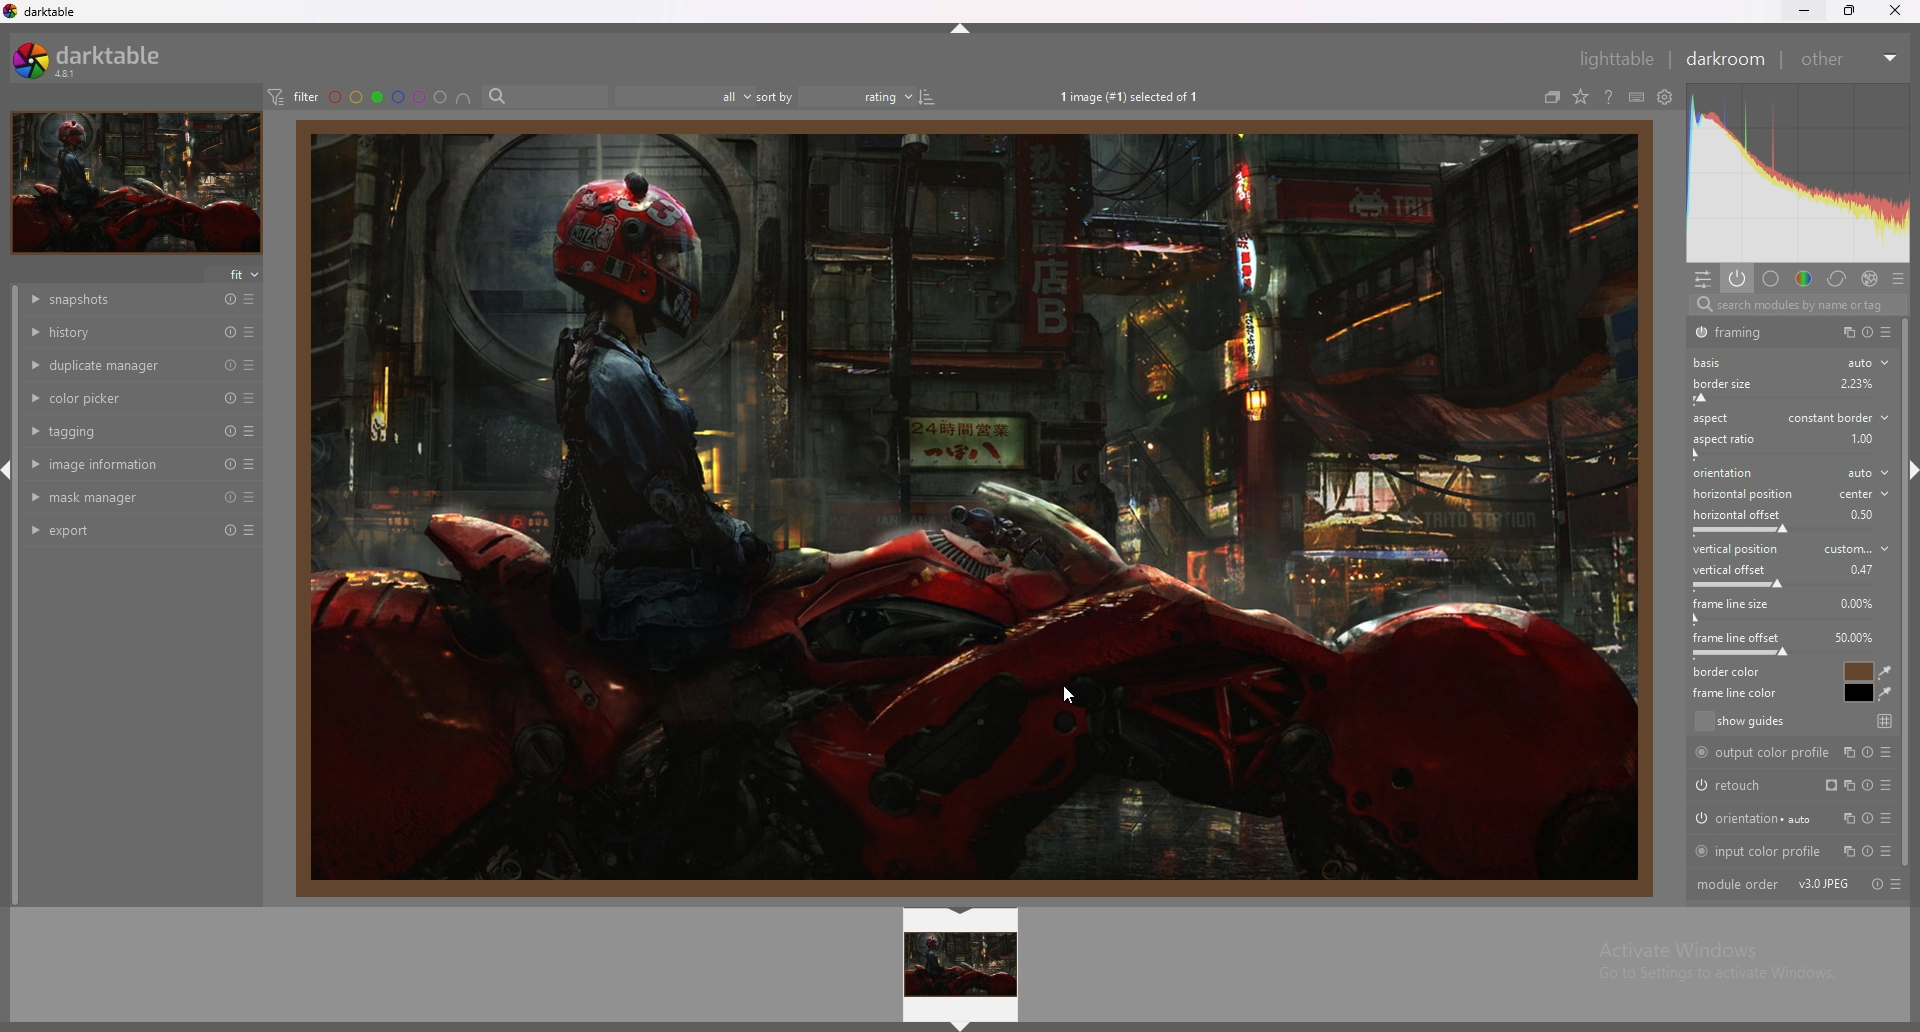  I want to click on filter by images rating, so click(675, 95).